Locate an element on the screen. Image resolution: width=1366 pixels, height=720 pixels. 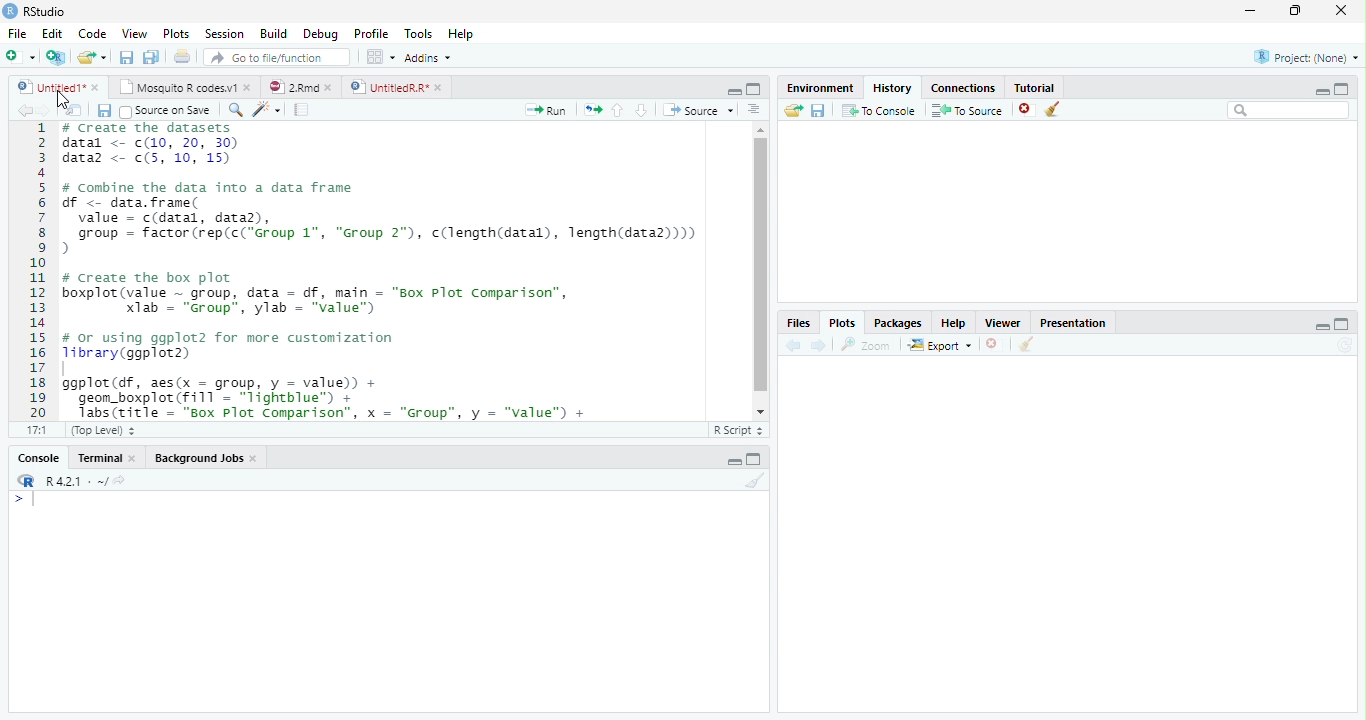
Open recent files is located at coordinates (103, 57).